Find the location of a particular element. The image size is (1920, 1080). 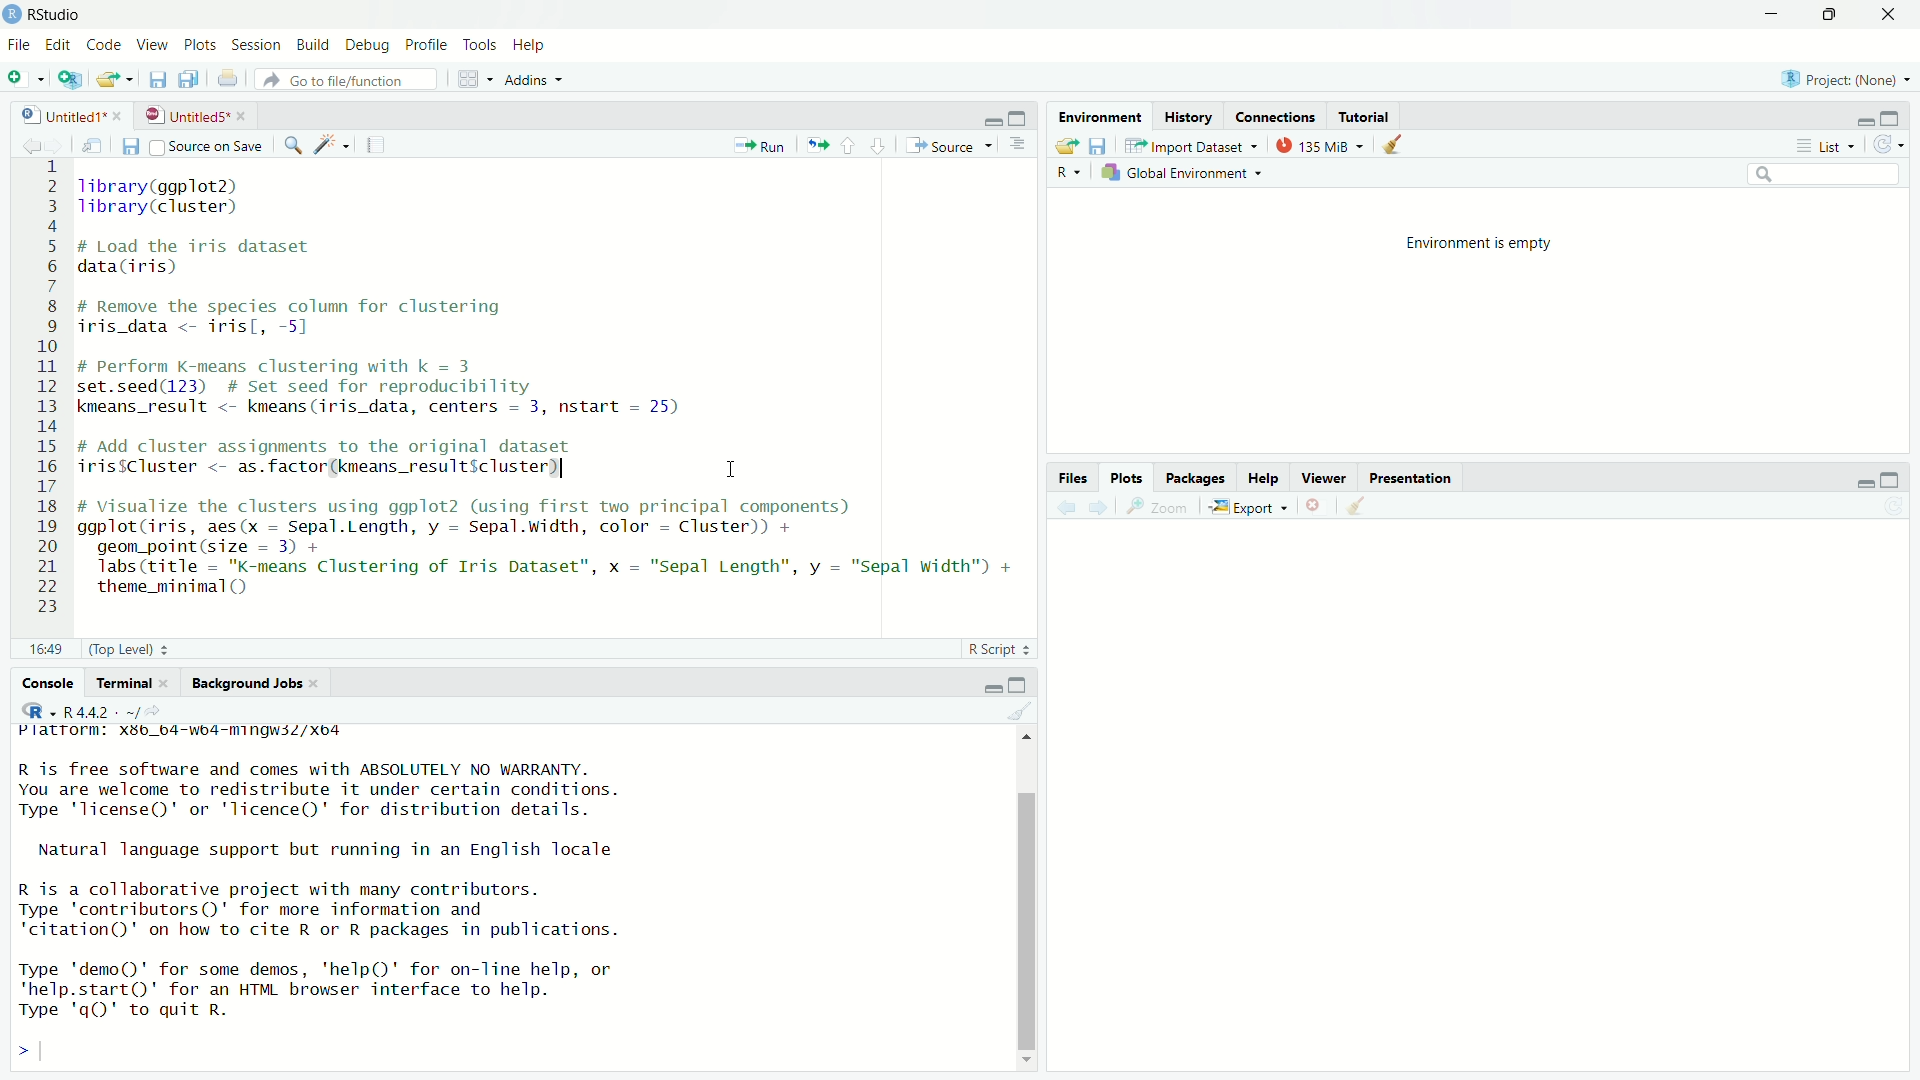

close is located at coordinates (172, 684).